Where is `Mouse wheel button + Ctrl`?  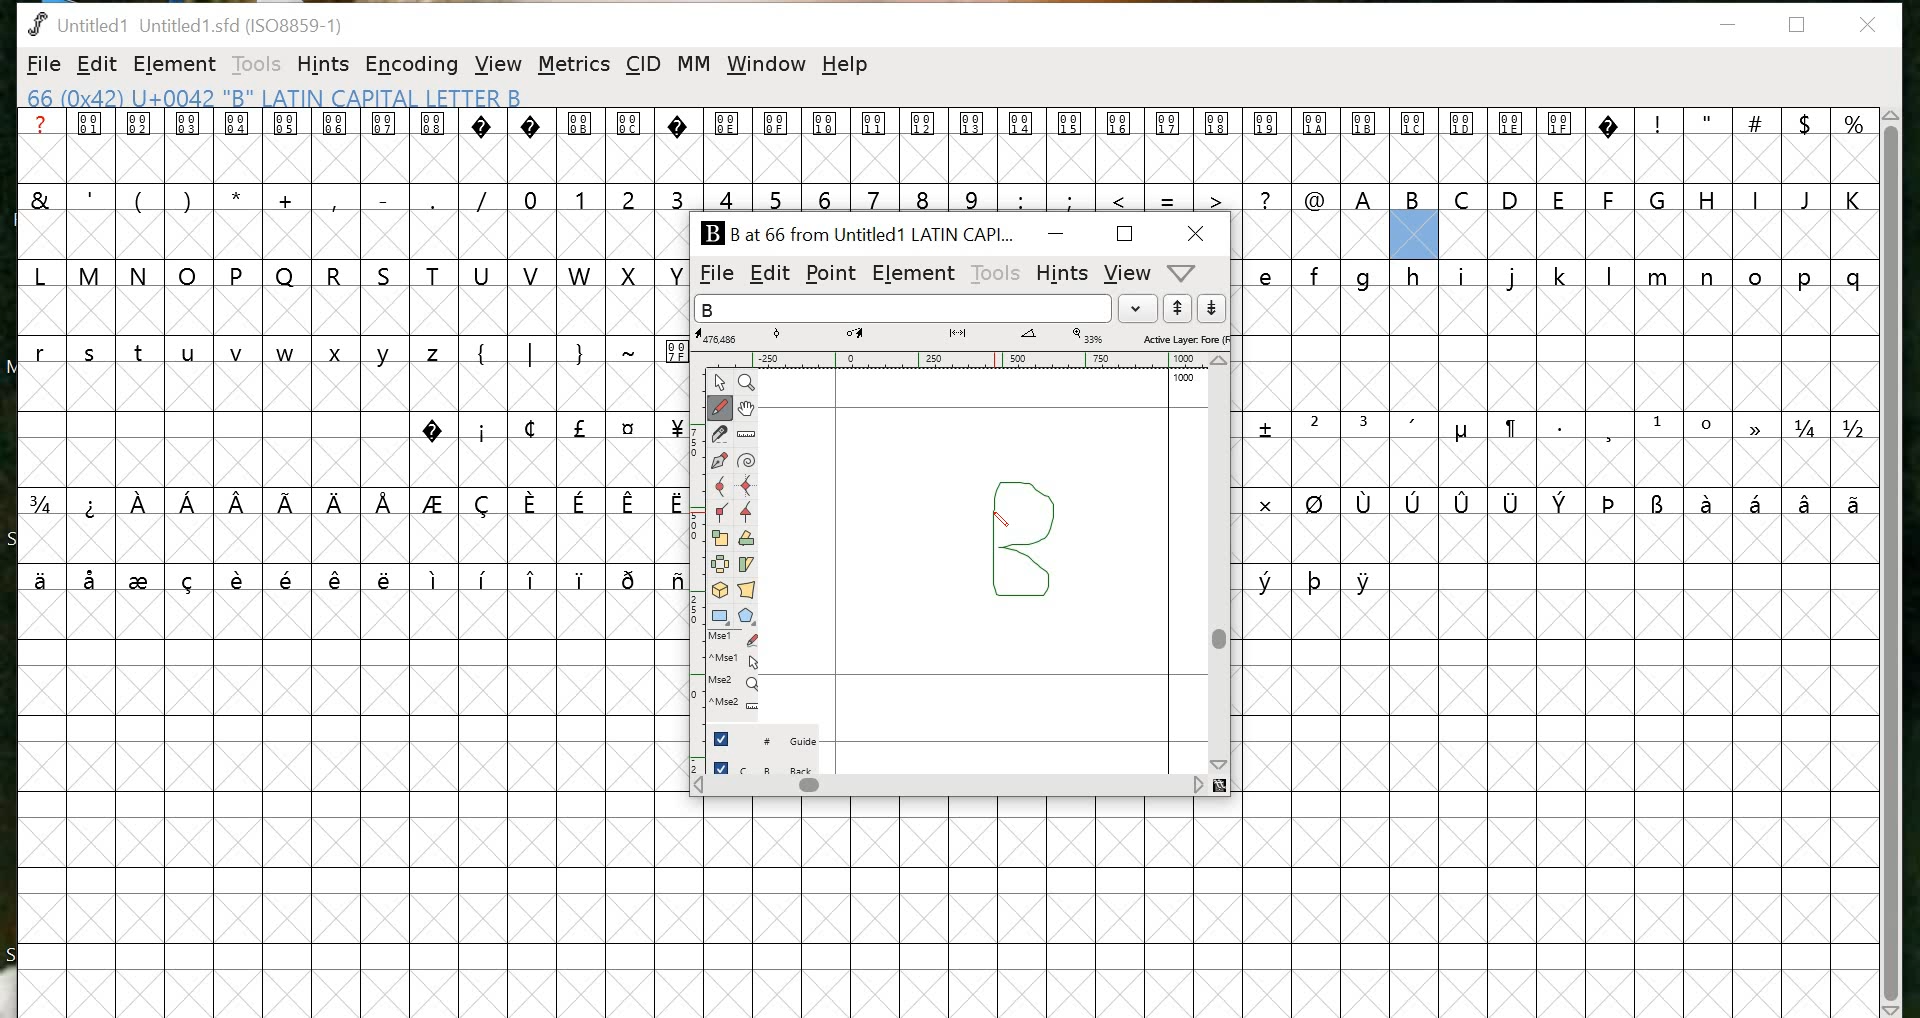
Mouse wheel button + Ctrl is located at coordinates (735, 704).